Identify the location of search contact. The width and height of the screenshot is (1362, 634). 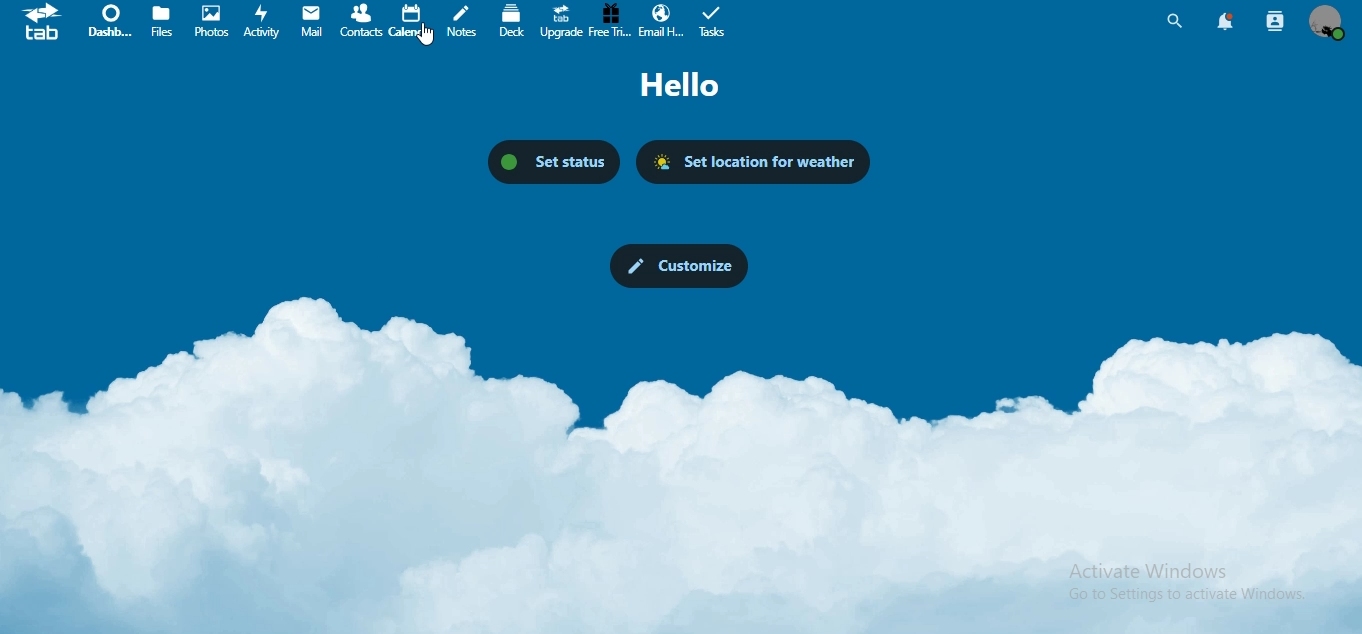
(1274, 19).